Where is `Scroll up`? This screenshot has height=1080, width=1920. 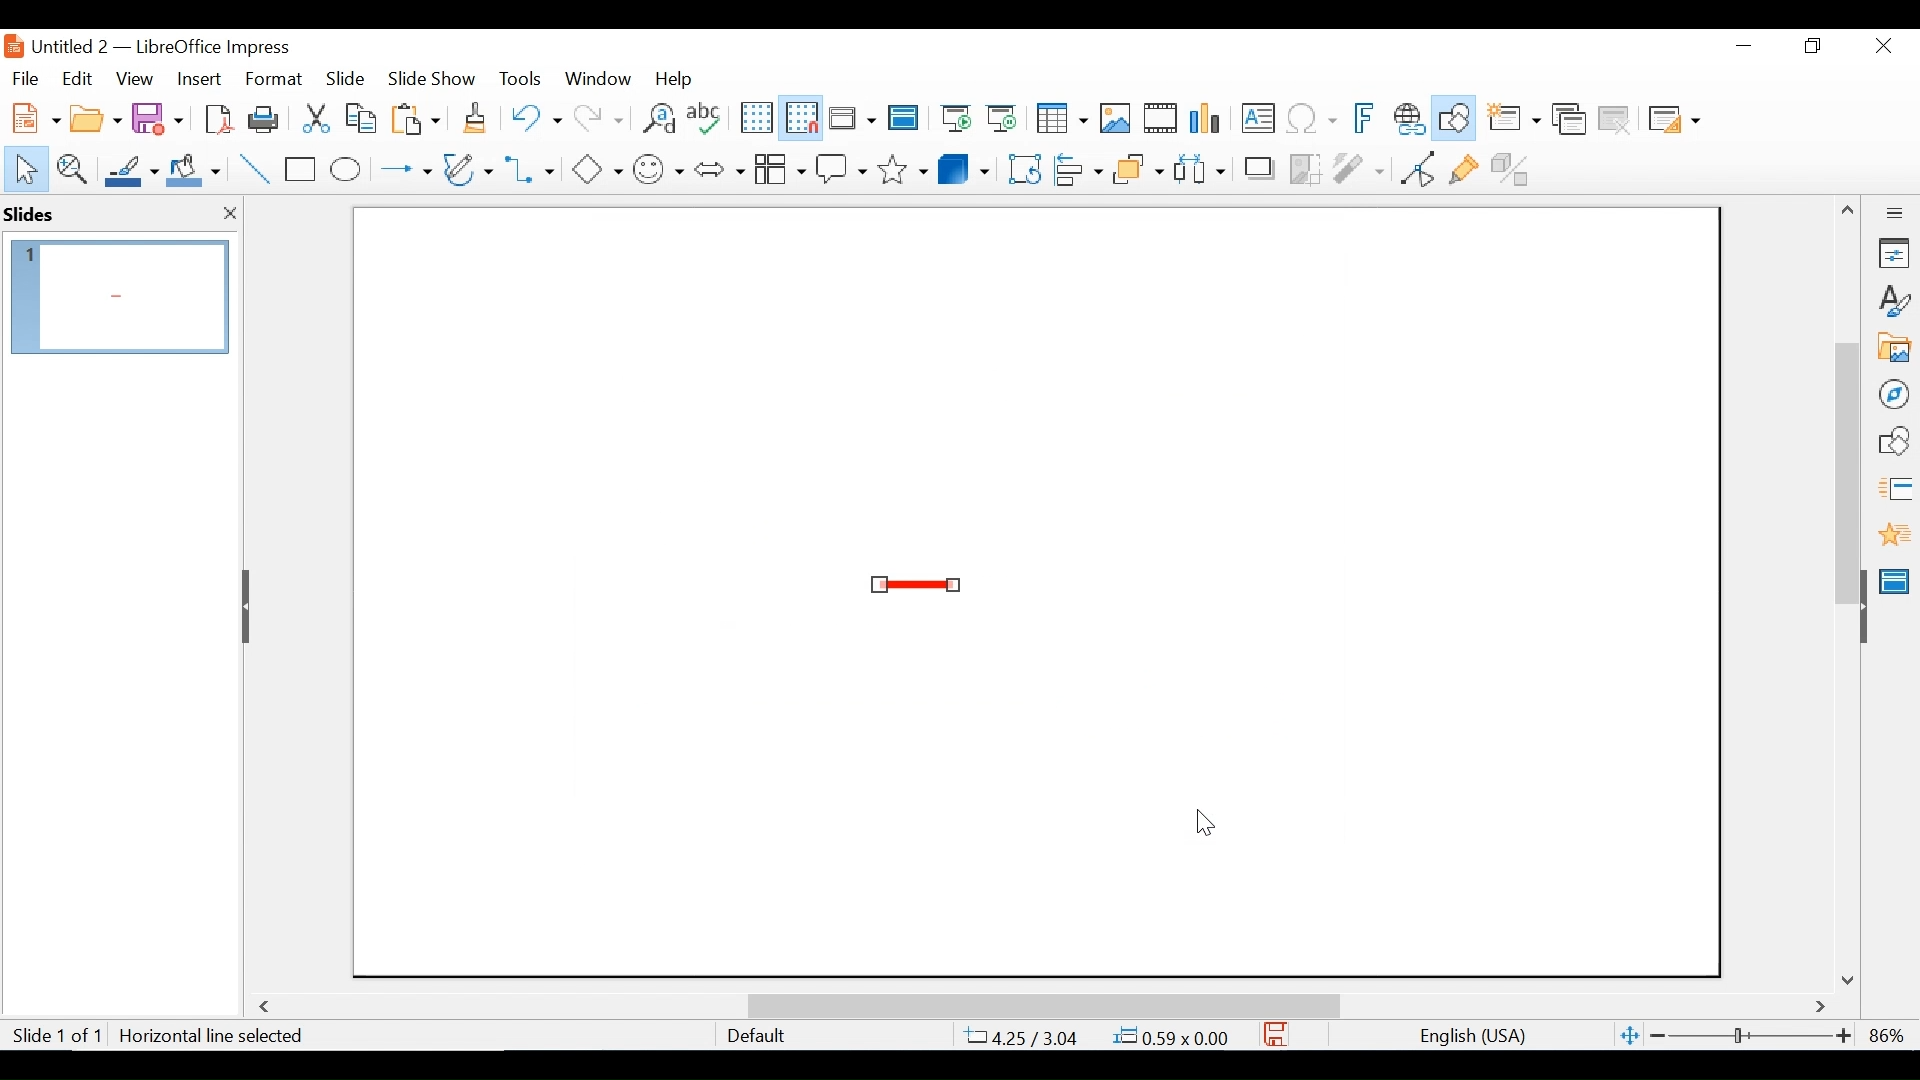
Scroll up is located at coordinates (1849, 210).